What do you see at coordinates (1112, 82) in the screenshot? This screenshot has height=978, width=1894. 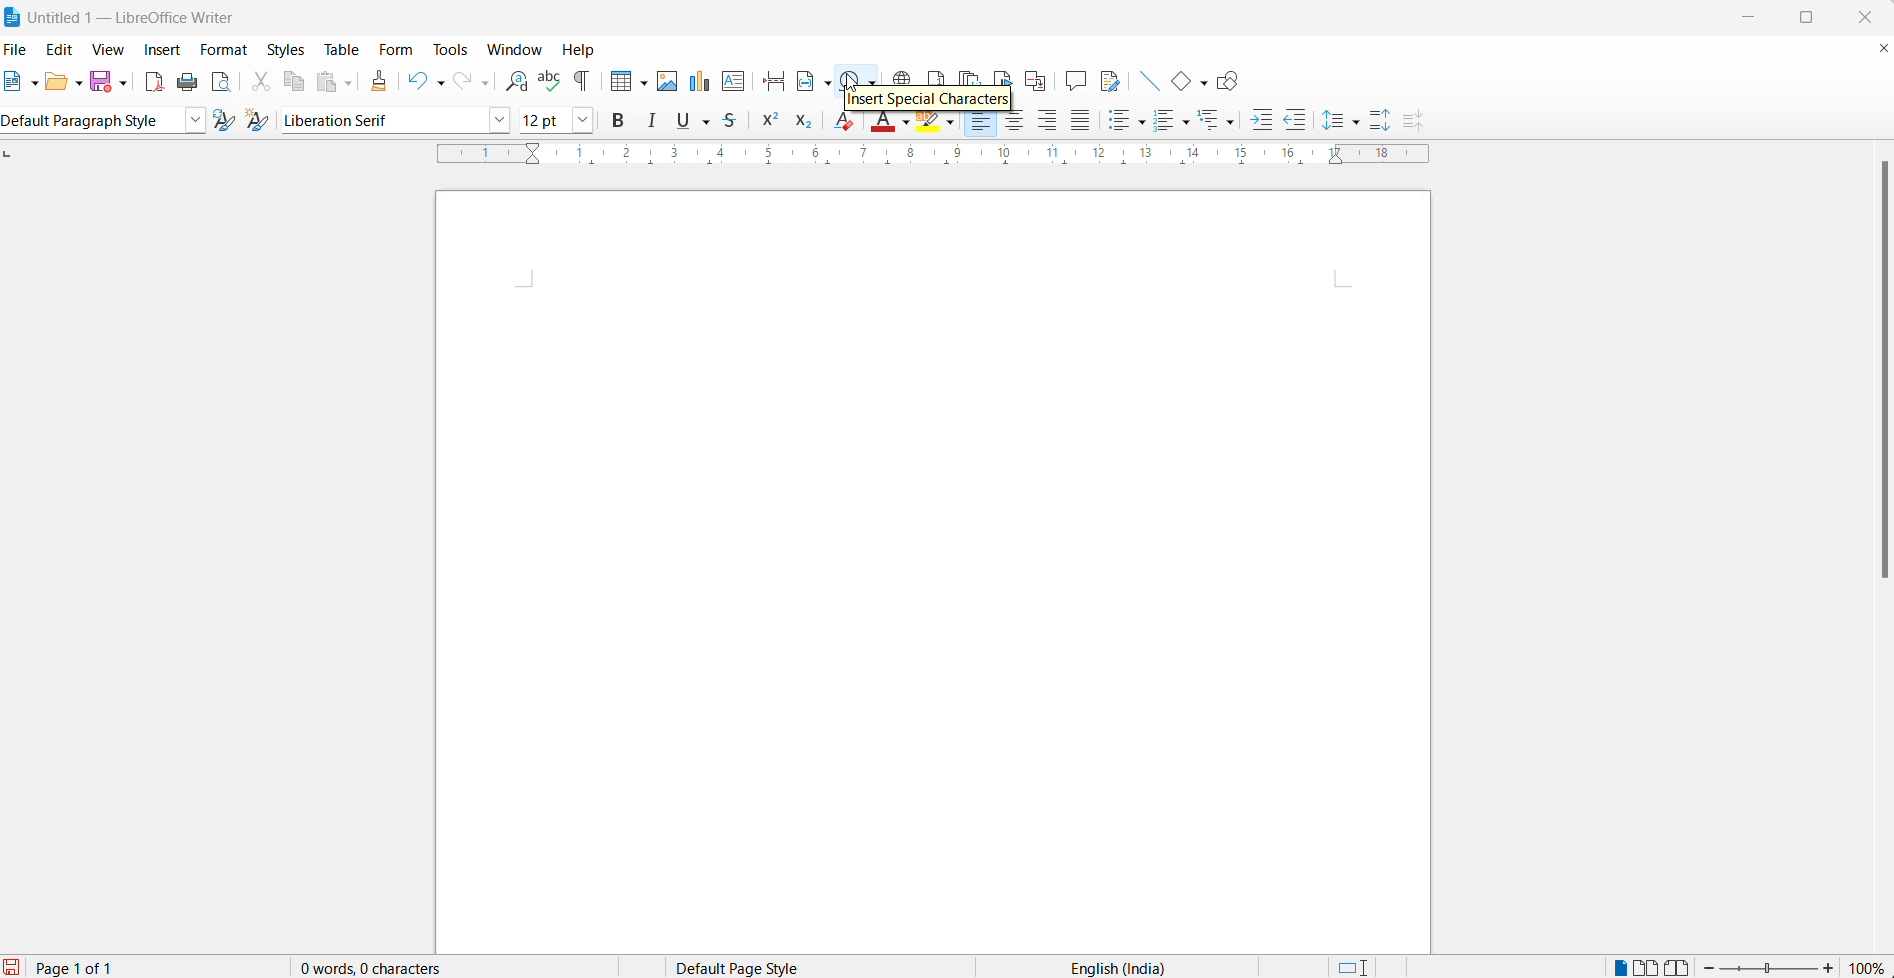 I see `show track changes functions` at bounding box center [1112, 82].